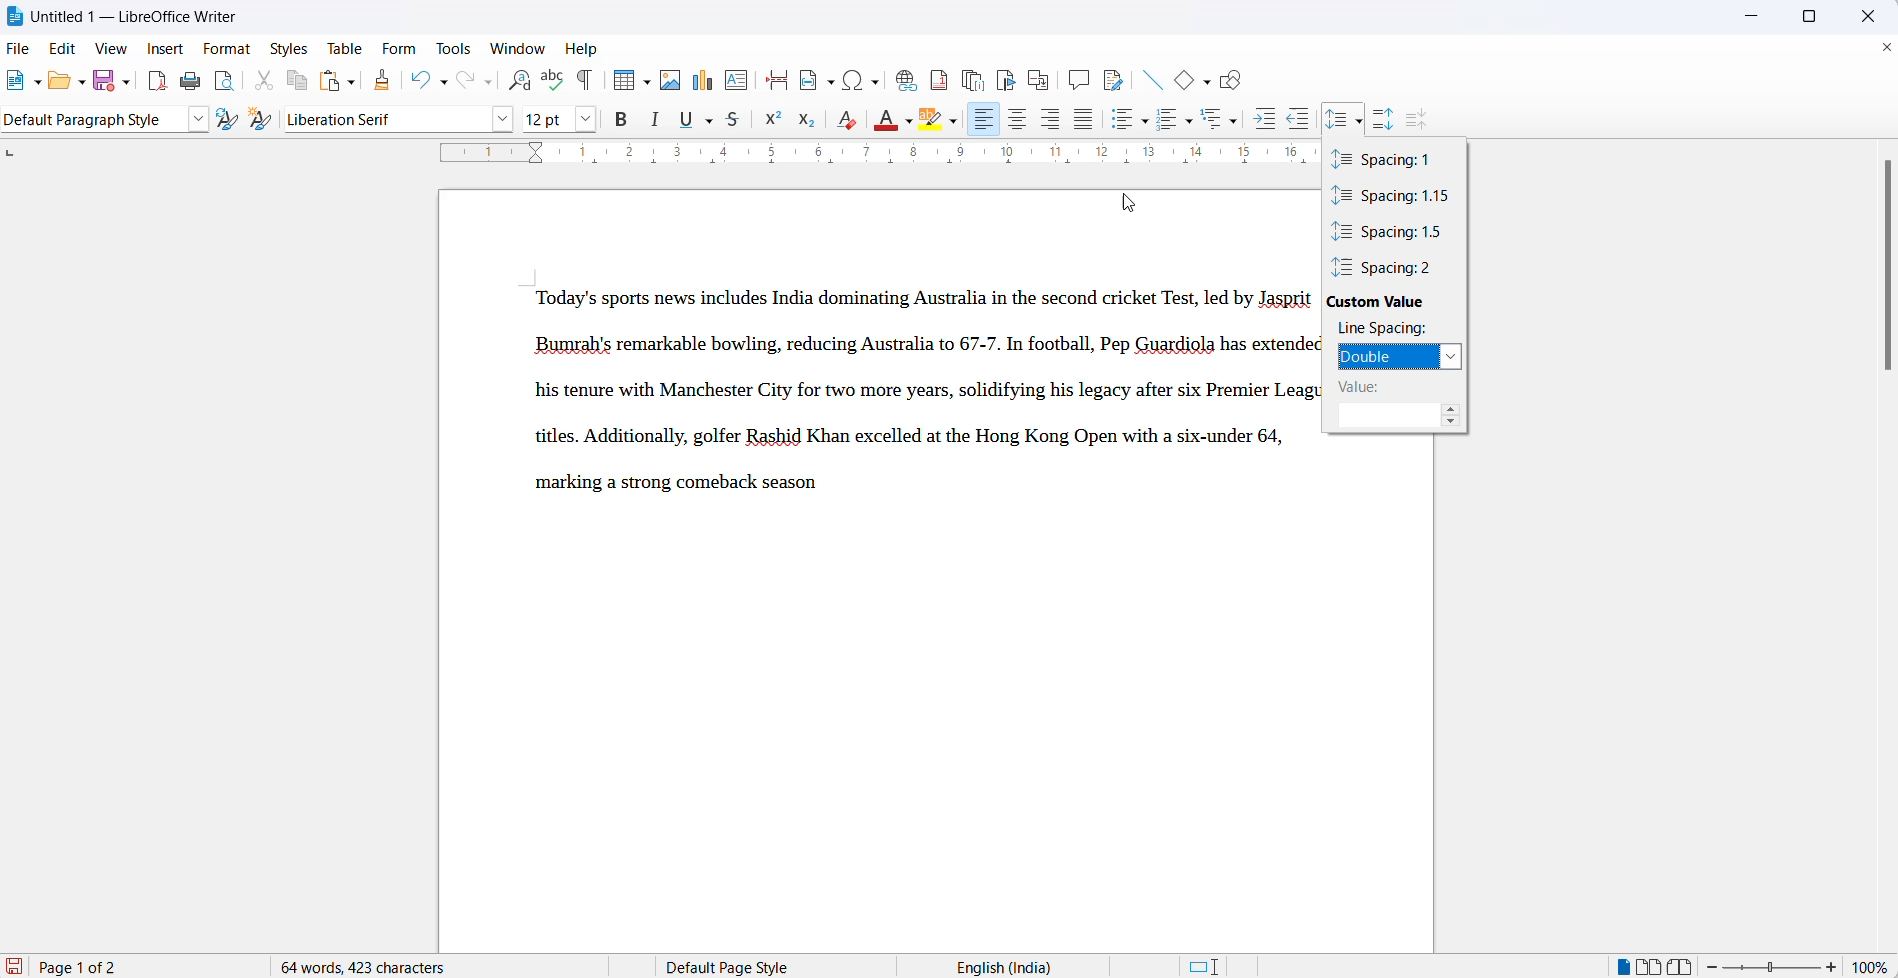 This screenshot has height=978, width=1898. I want to click on export as pdf, so click(156, 81).